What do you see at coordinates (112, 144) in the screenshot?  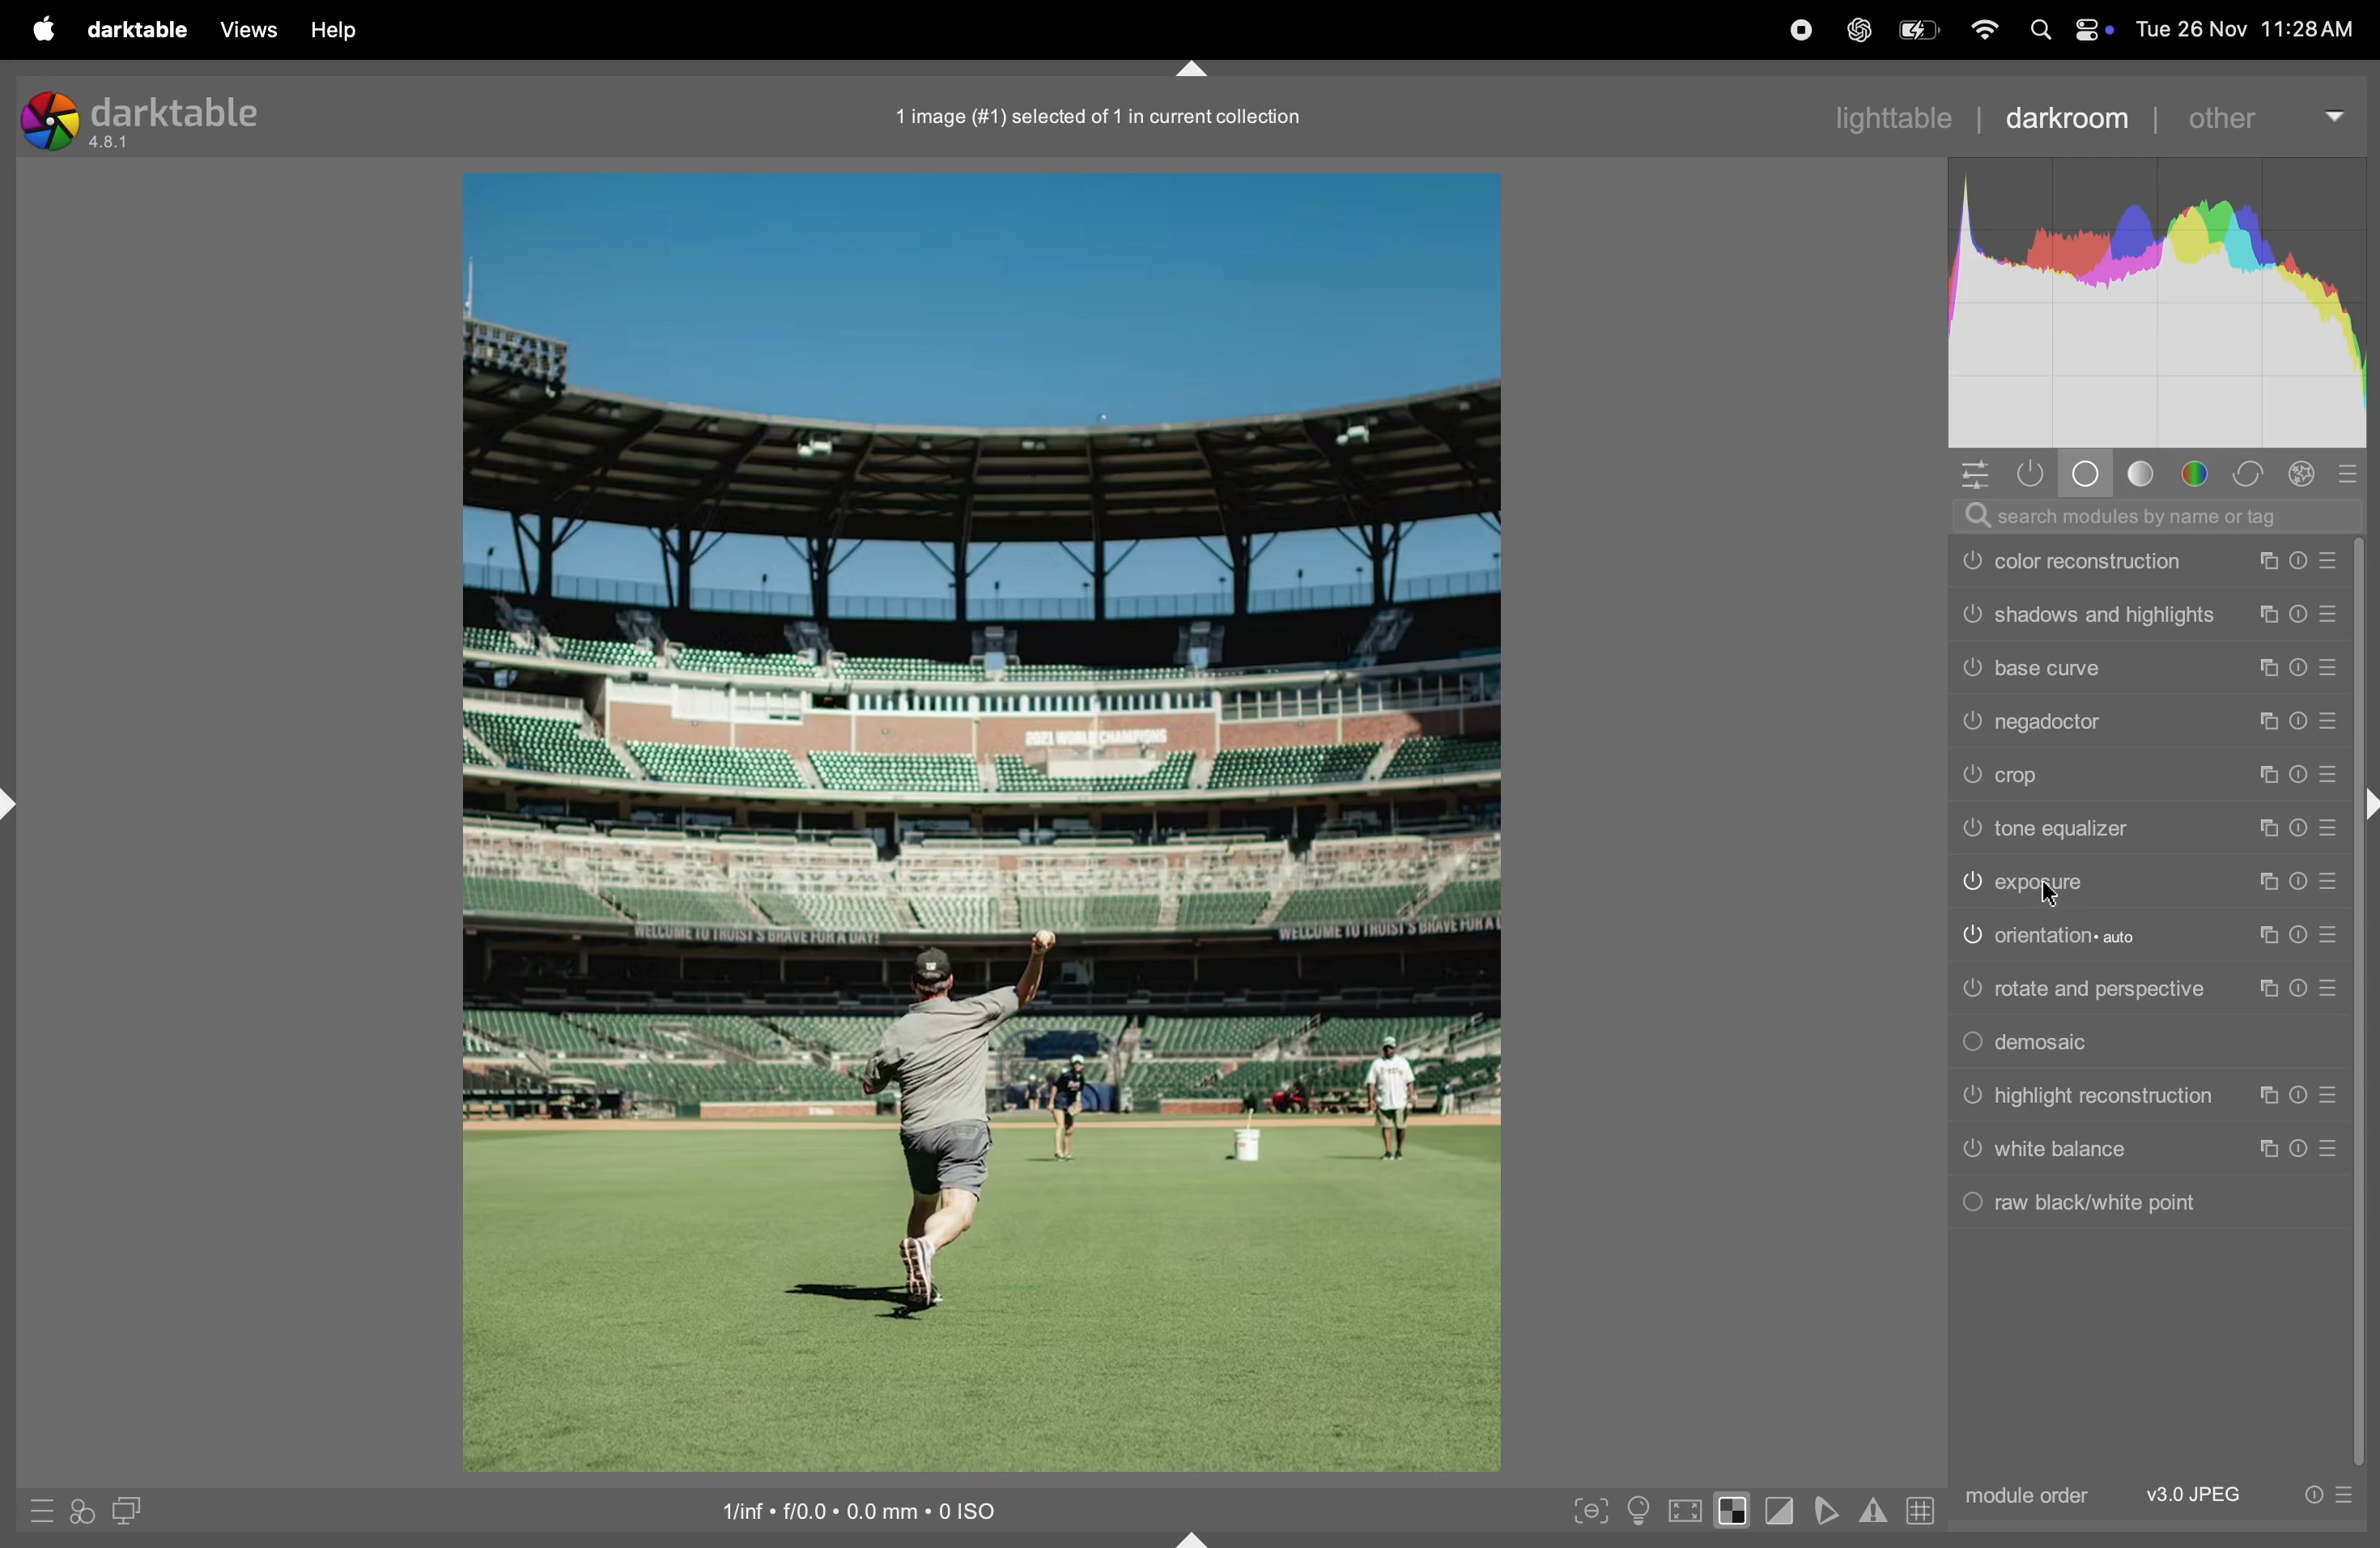 I see `version` at bounding box center [112, 144].